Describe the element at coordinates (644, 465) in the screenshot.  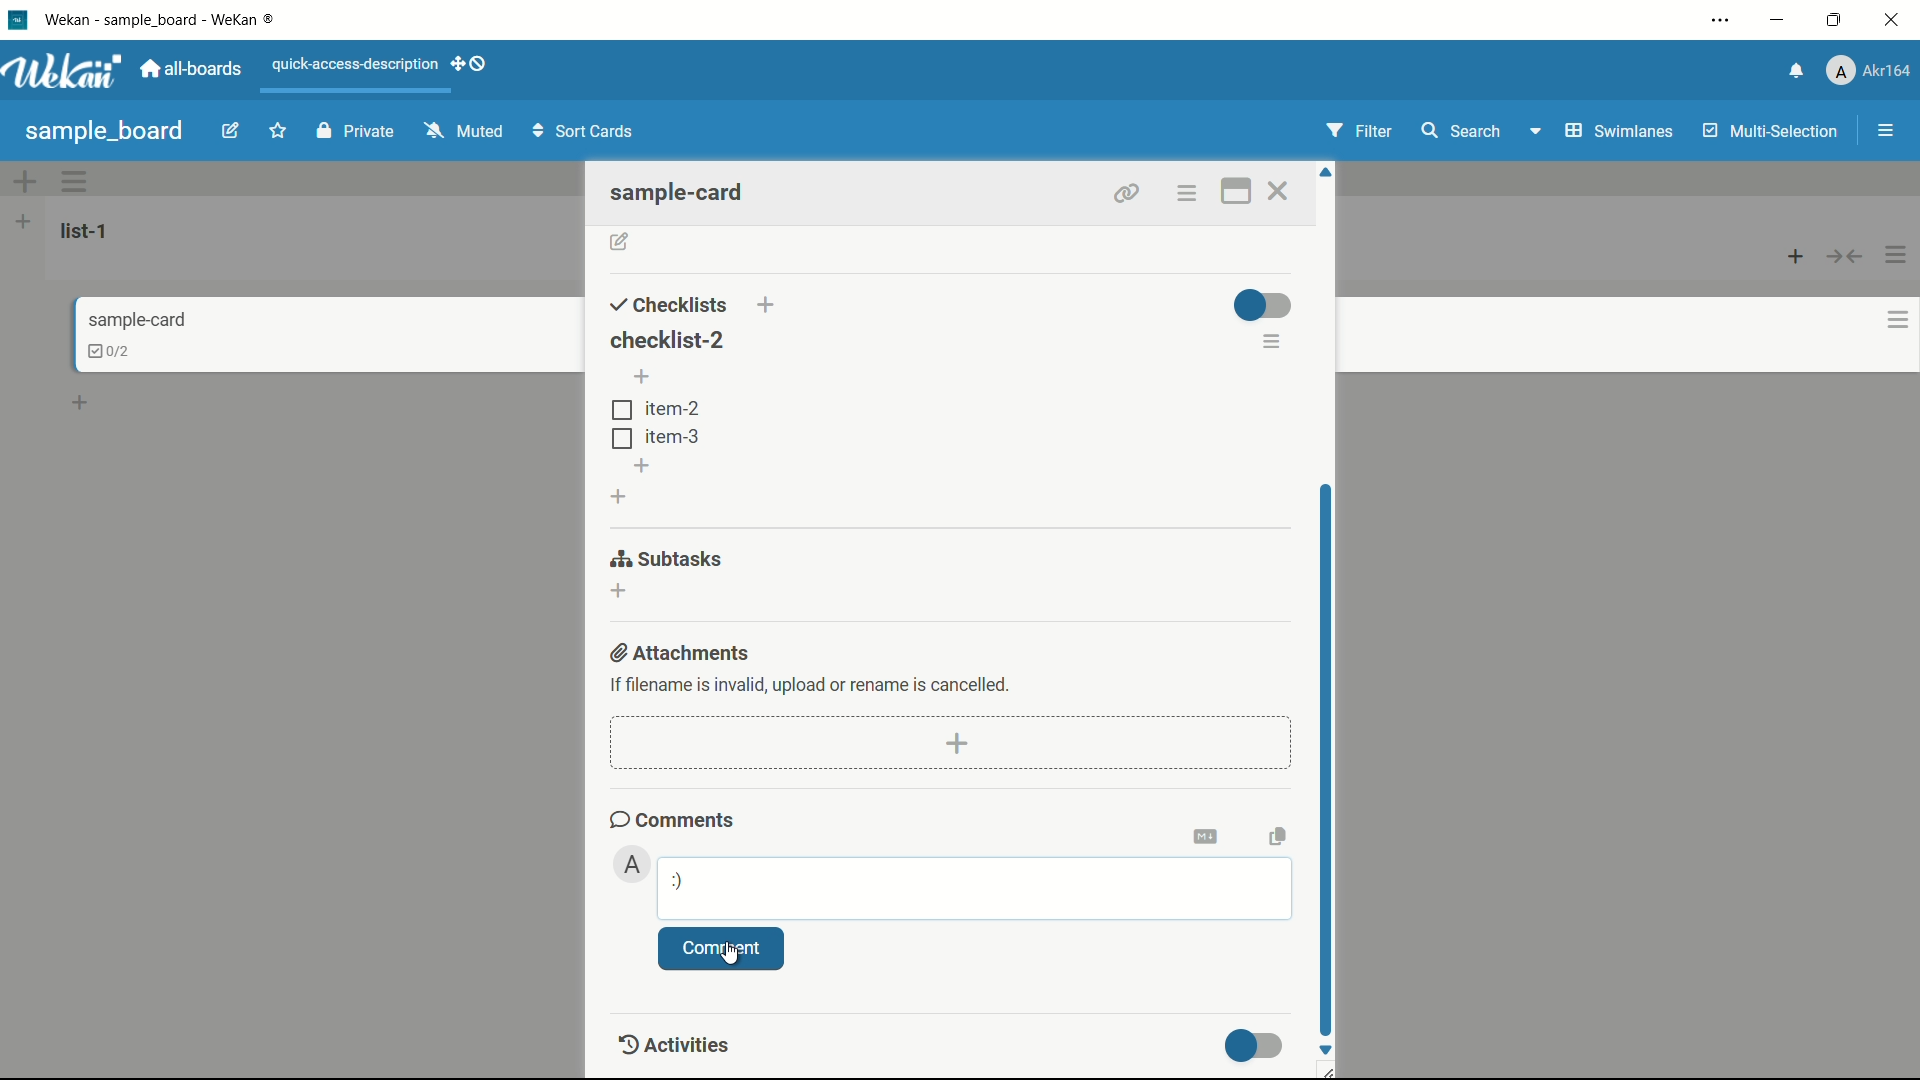
I see `add item` at that location.